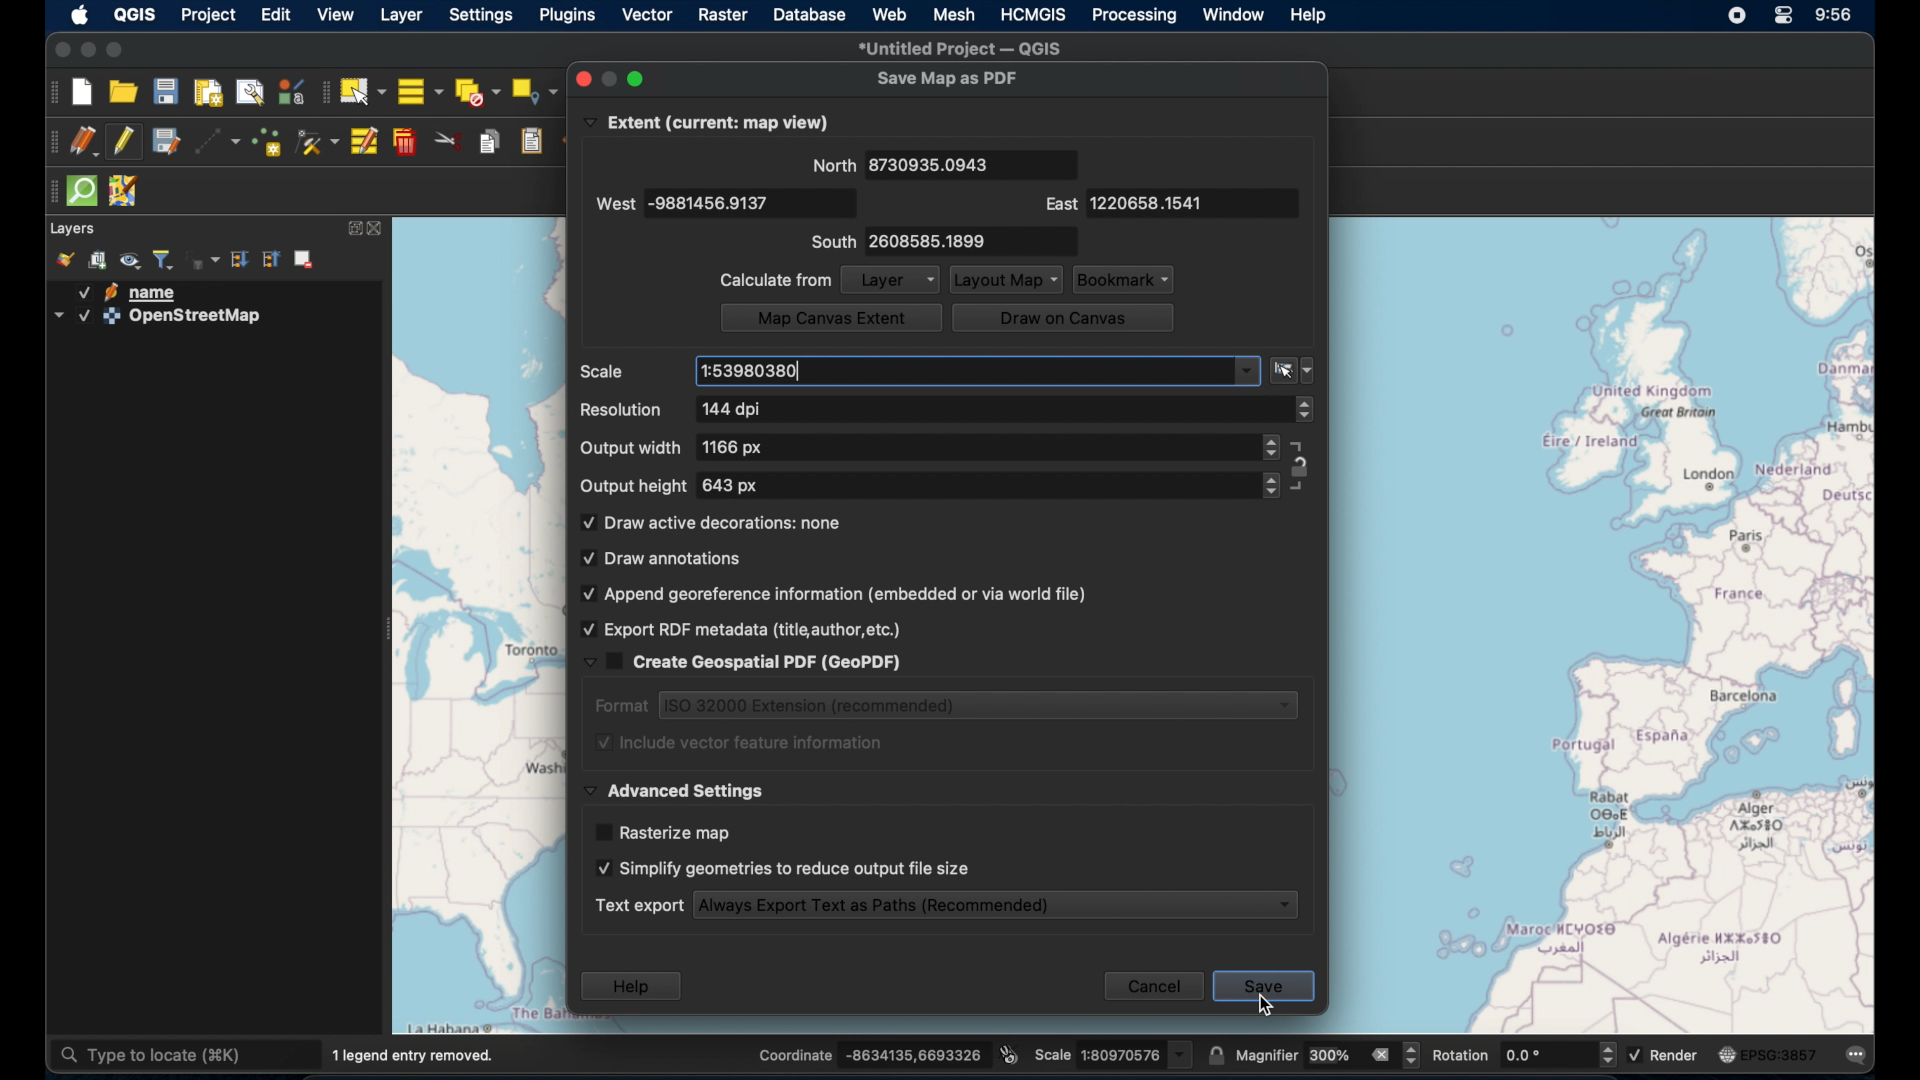 The image size is (1920, 1080). I want to click on type to locate, so click(183, 1053).